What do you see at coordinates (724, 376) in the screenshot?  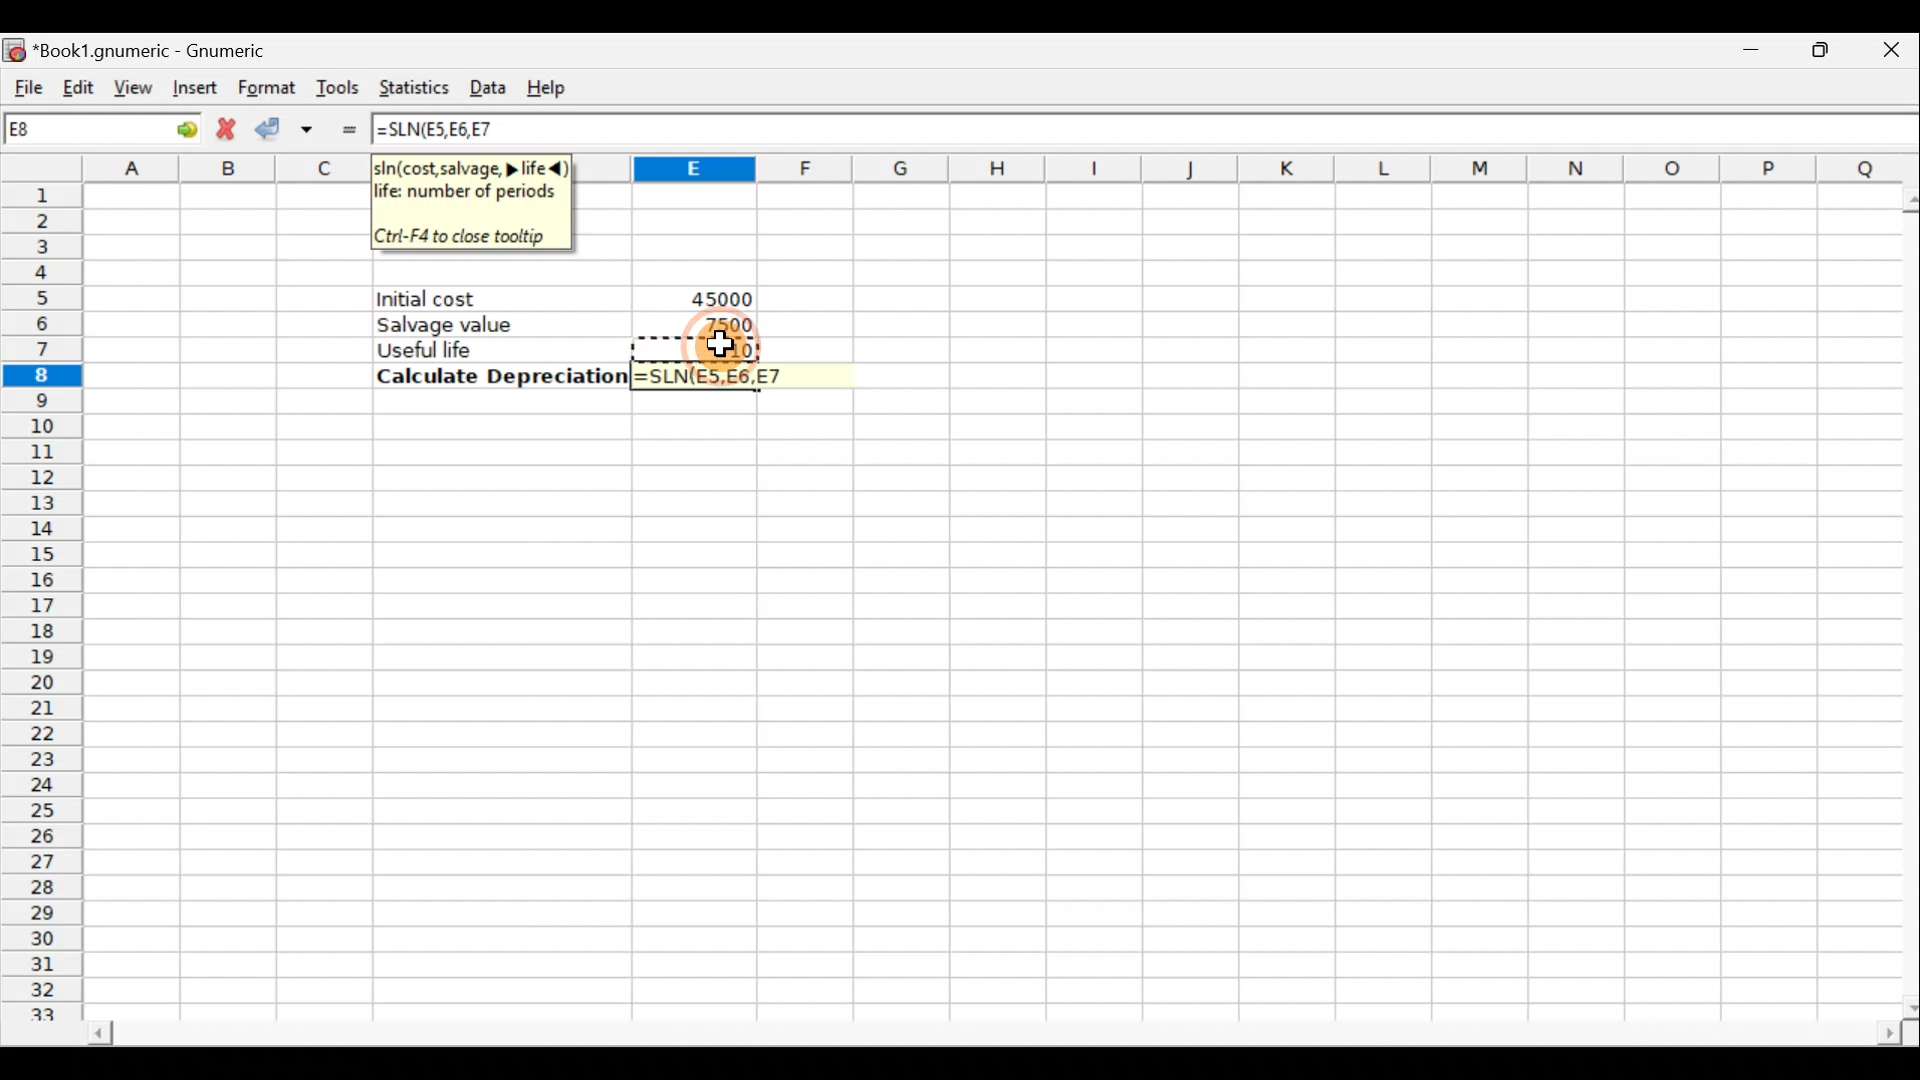 I see `=SLN(E5,E6,E7` at bounding box center [724, 376].